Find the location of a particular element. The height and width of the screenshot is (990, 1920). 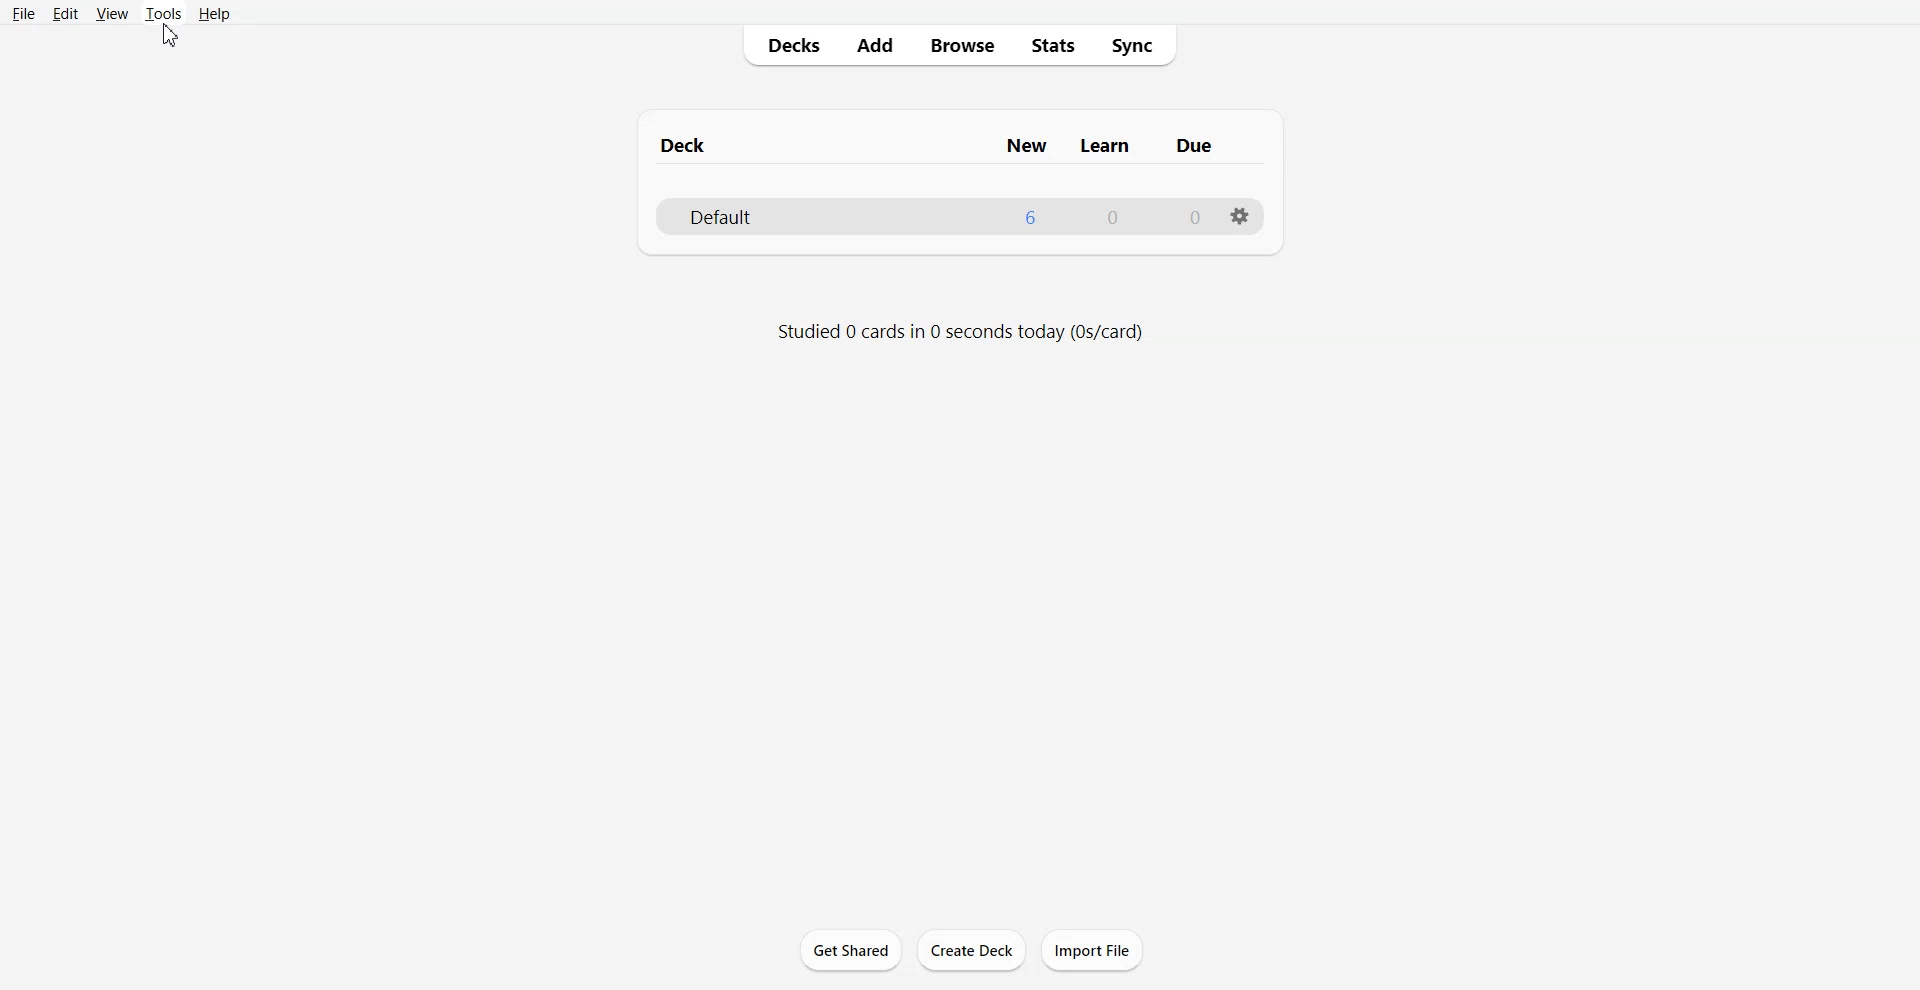

Create Deck is located at coordinates (971, 950).